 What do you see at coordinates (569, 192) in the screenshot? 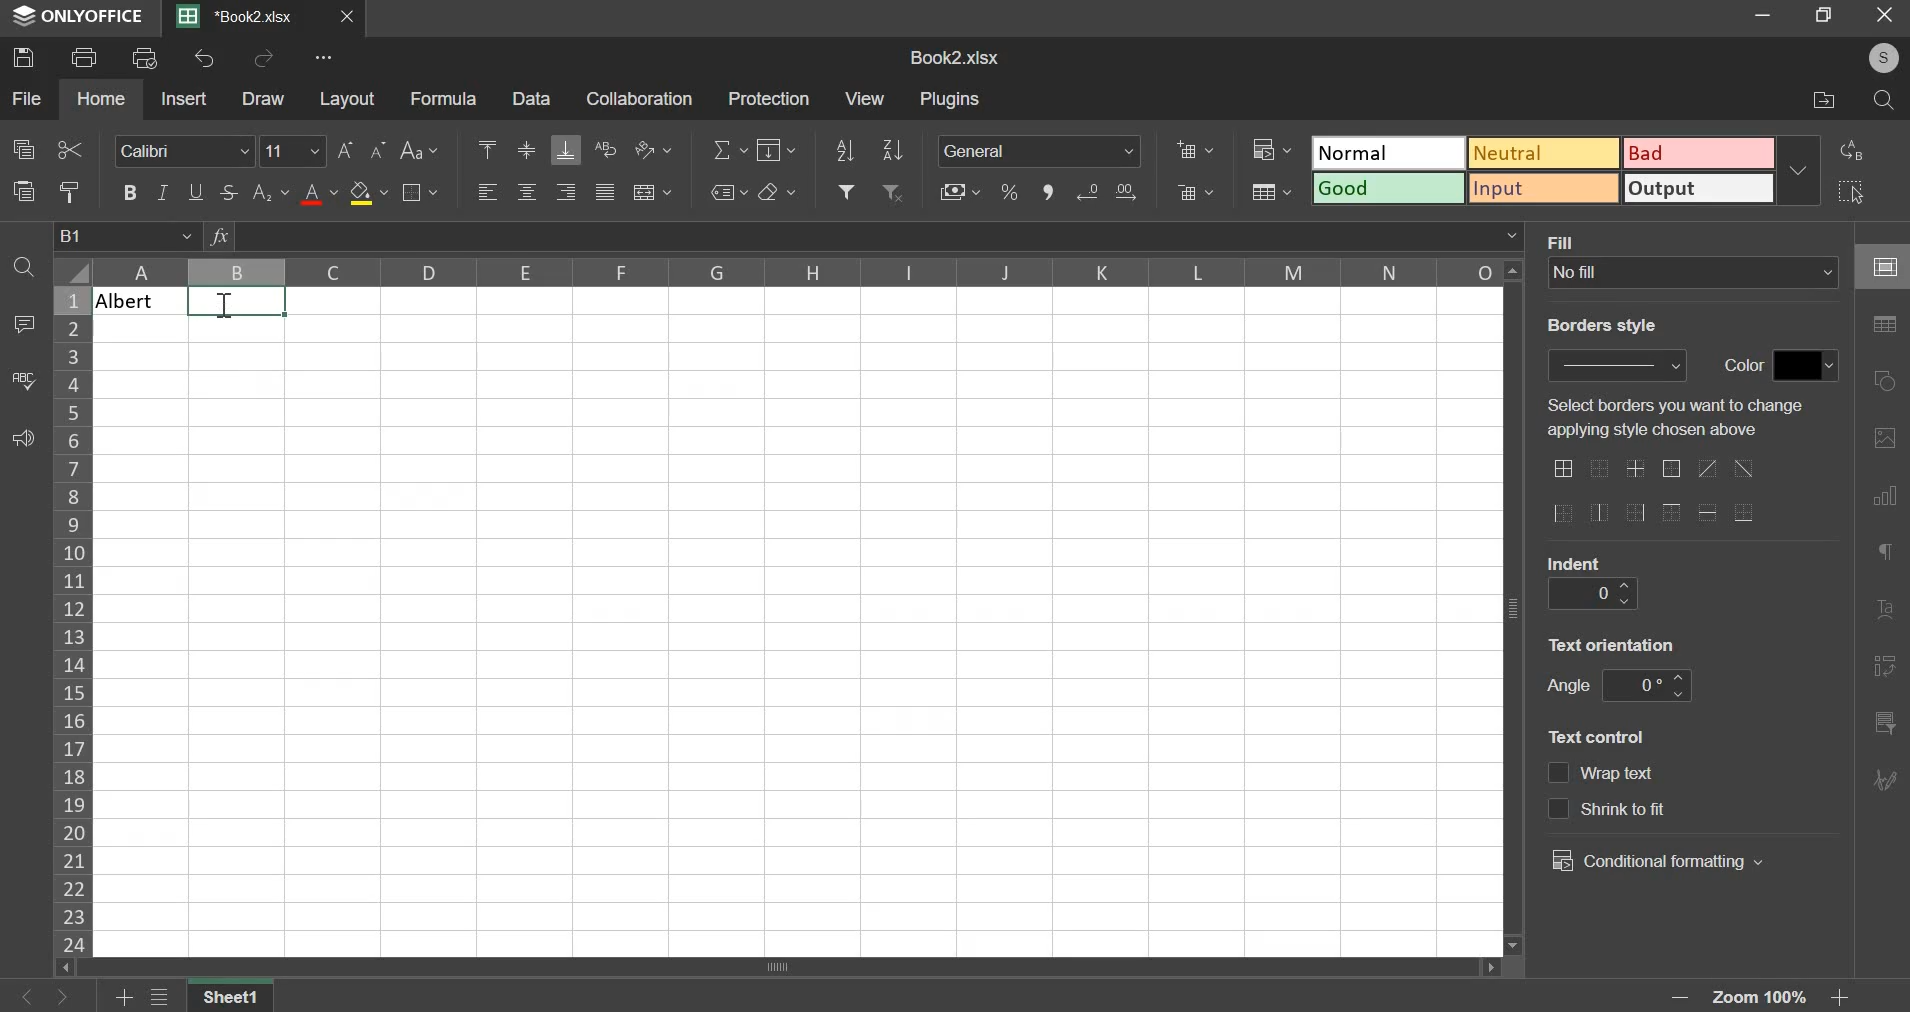
I see `align right` at bounding box center [569, 192].